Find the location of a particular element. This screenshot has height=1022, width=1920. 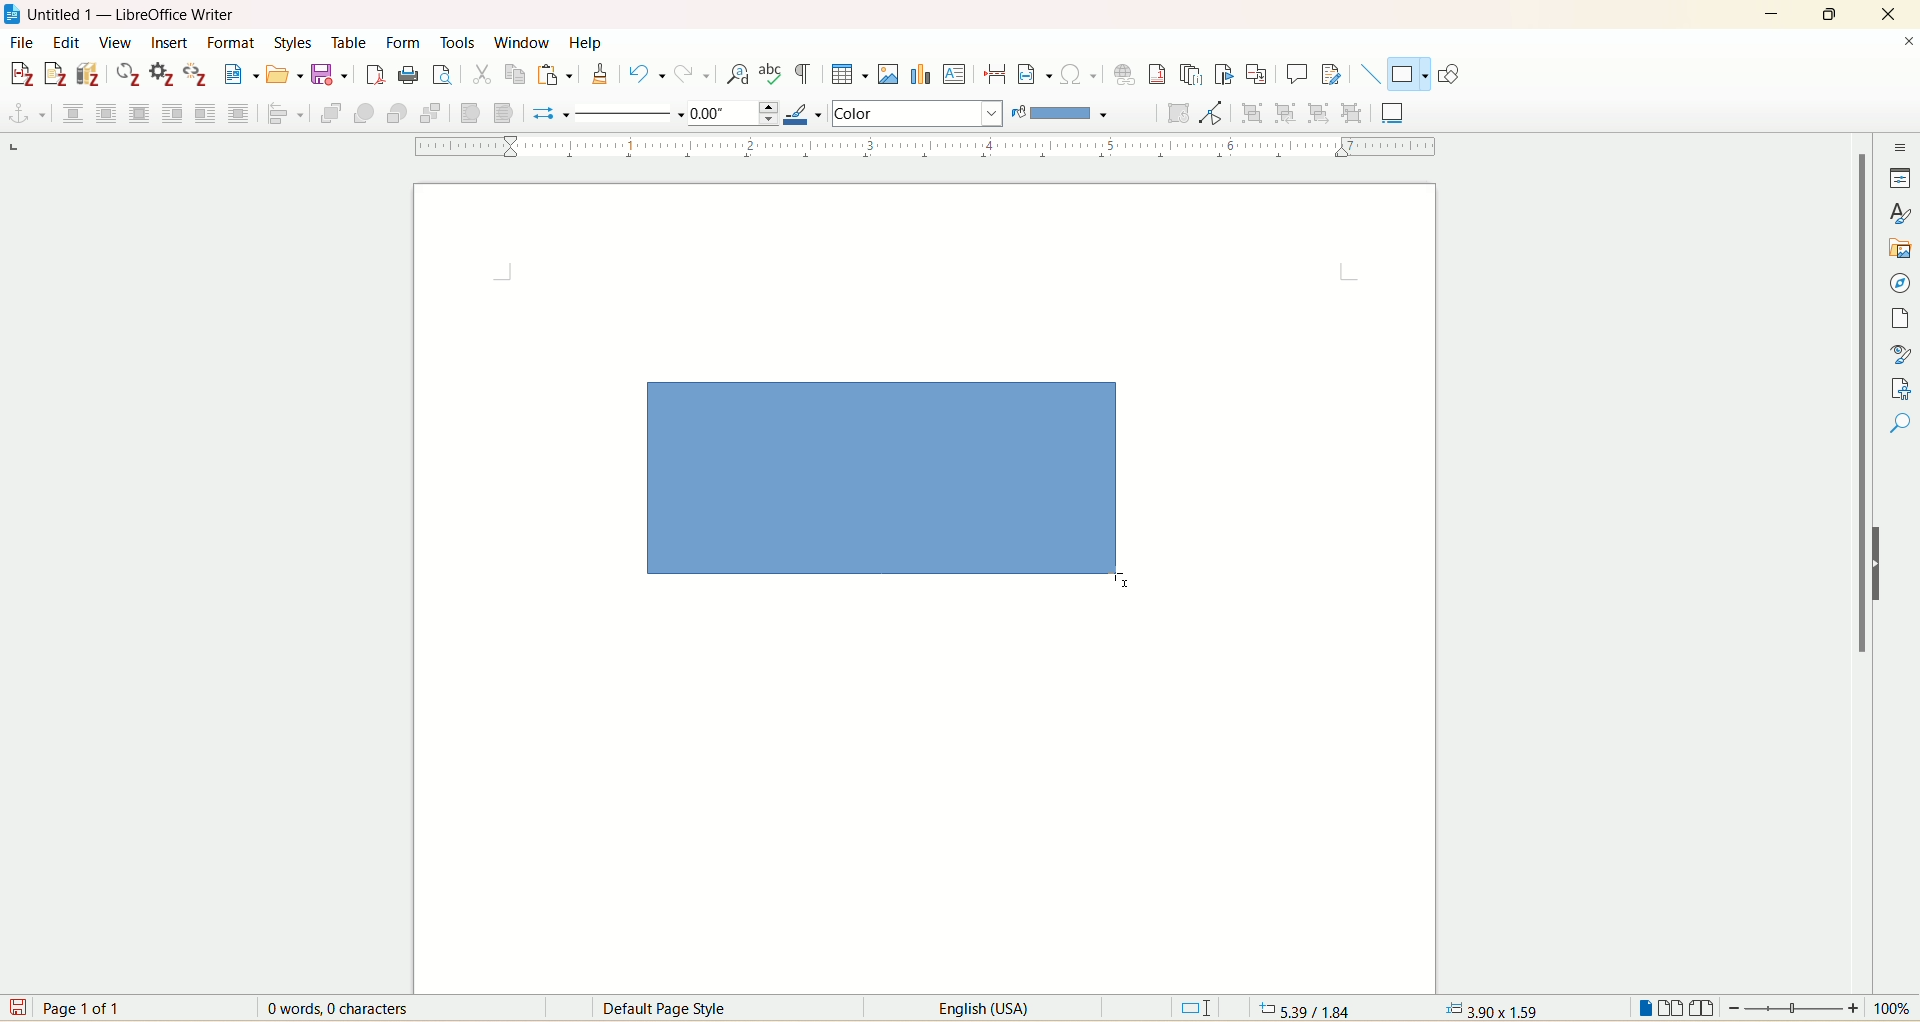

styles is located at coordinates (298, 43).